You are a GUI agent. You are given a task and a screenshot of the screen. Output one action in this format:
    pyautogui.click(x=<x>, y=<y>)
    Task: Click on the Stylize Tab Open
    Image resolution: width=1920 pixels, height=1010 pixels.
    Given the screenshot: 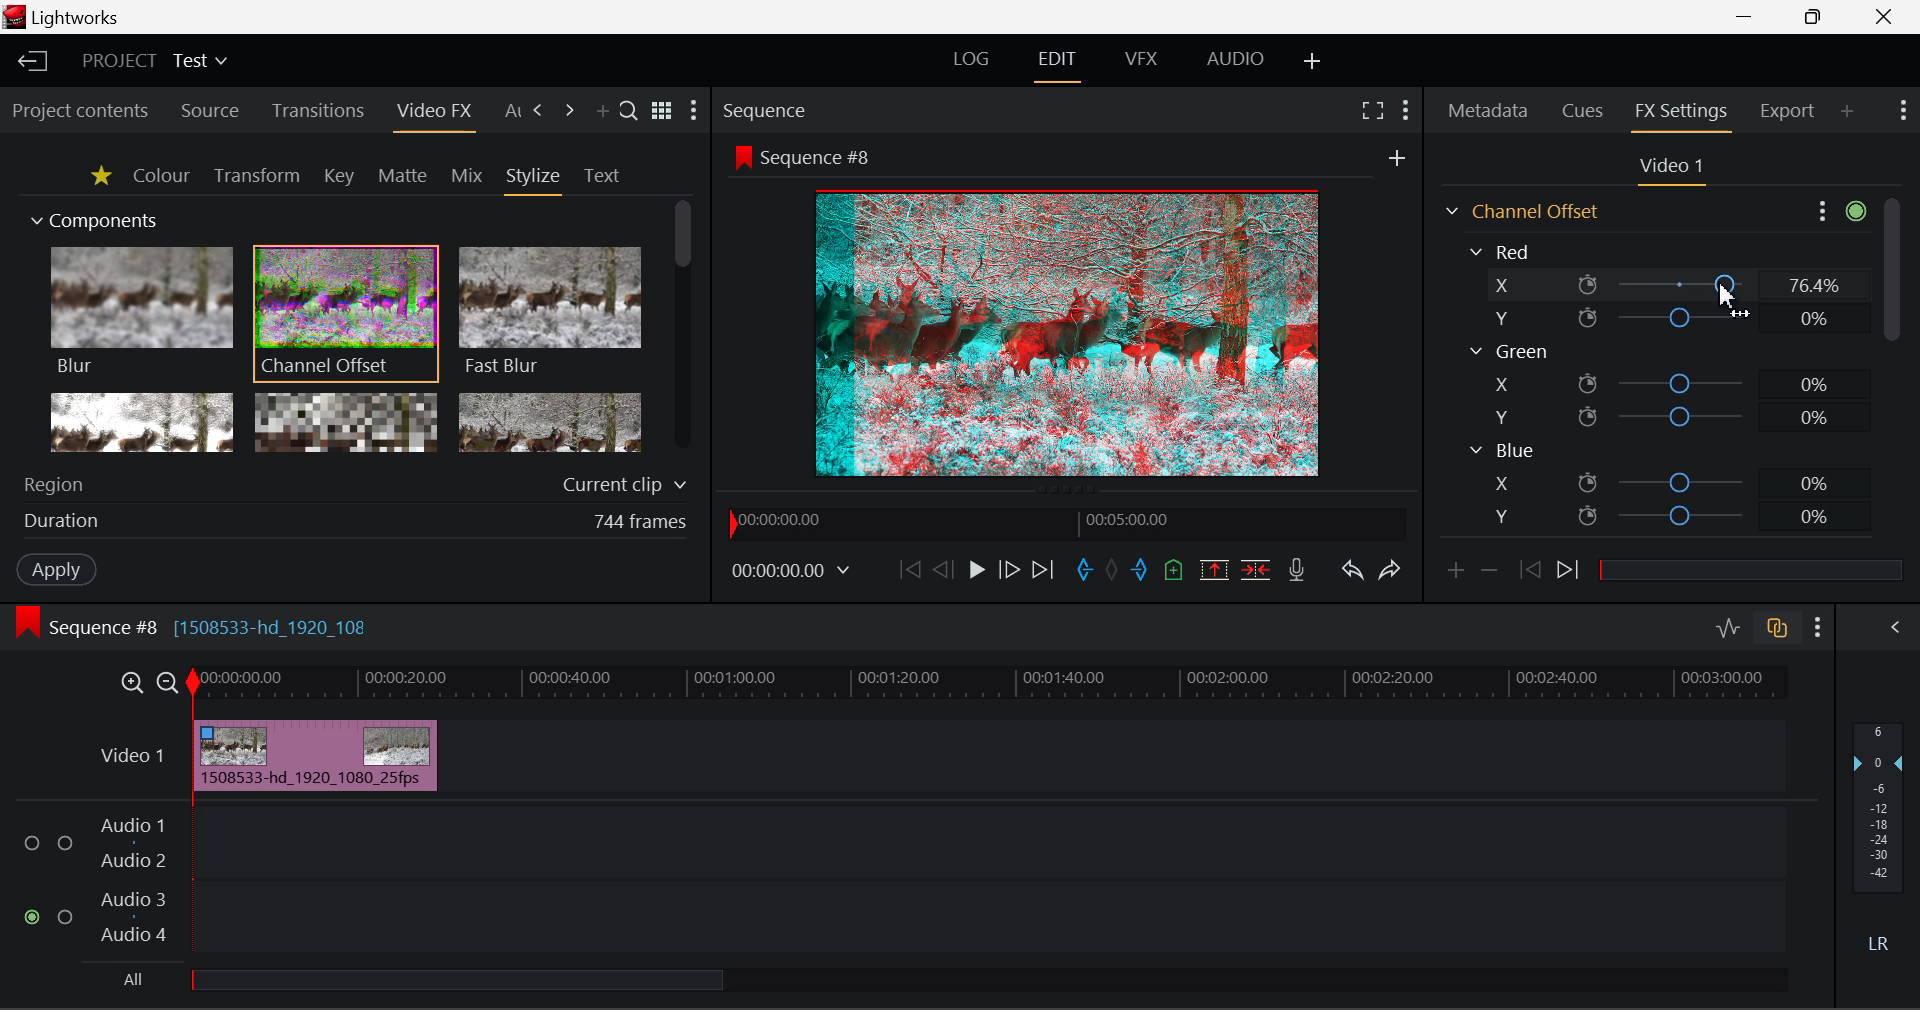 What is the action you would take?
    pyautogui.click(x=532, y=180)
    